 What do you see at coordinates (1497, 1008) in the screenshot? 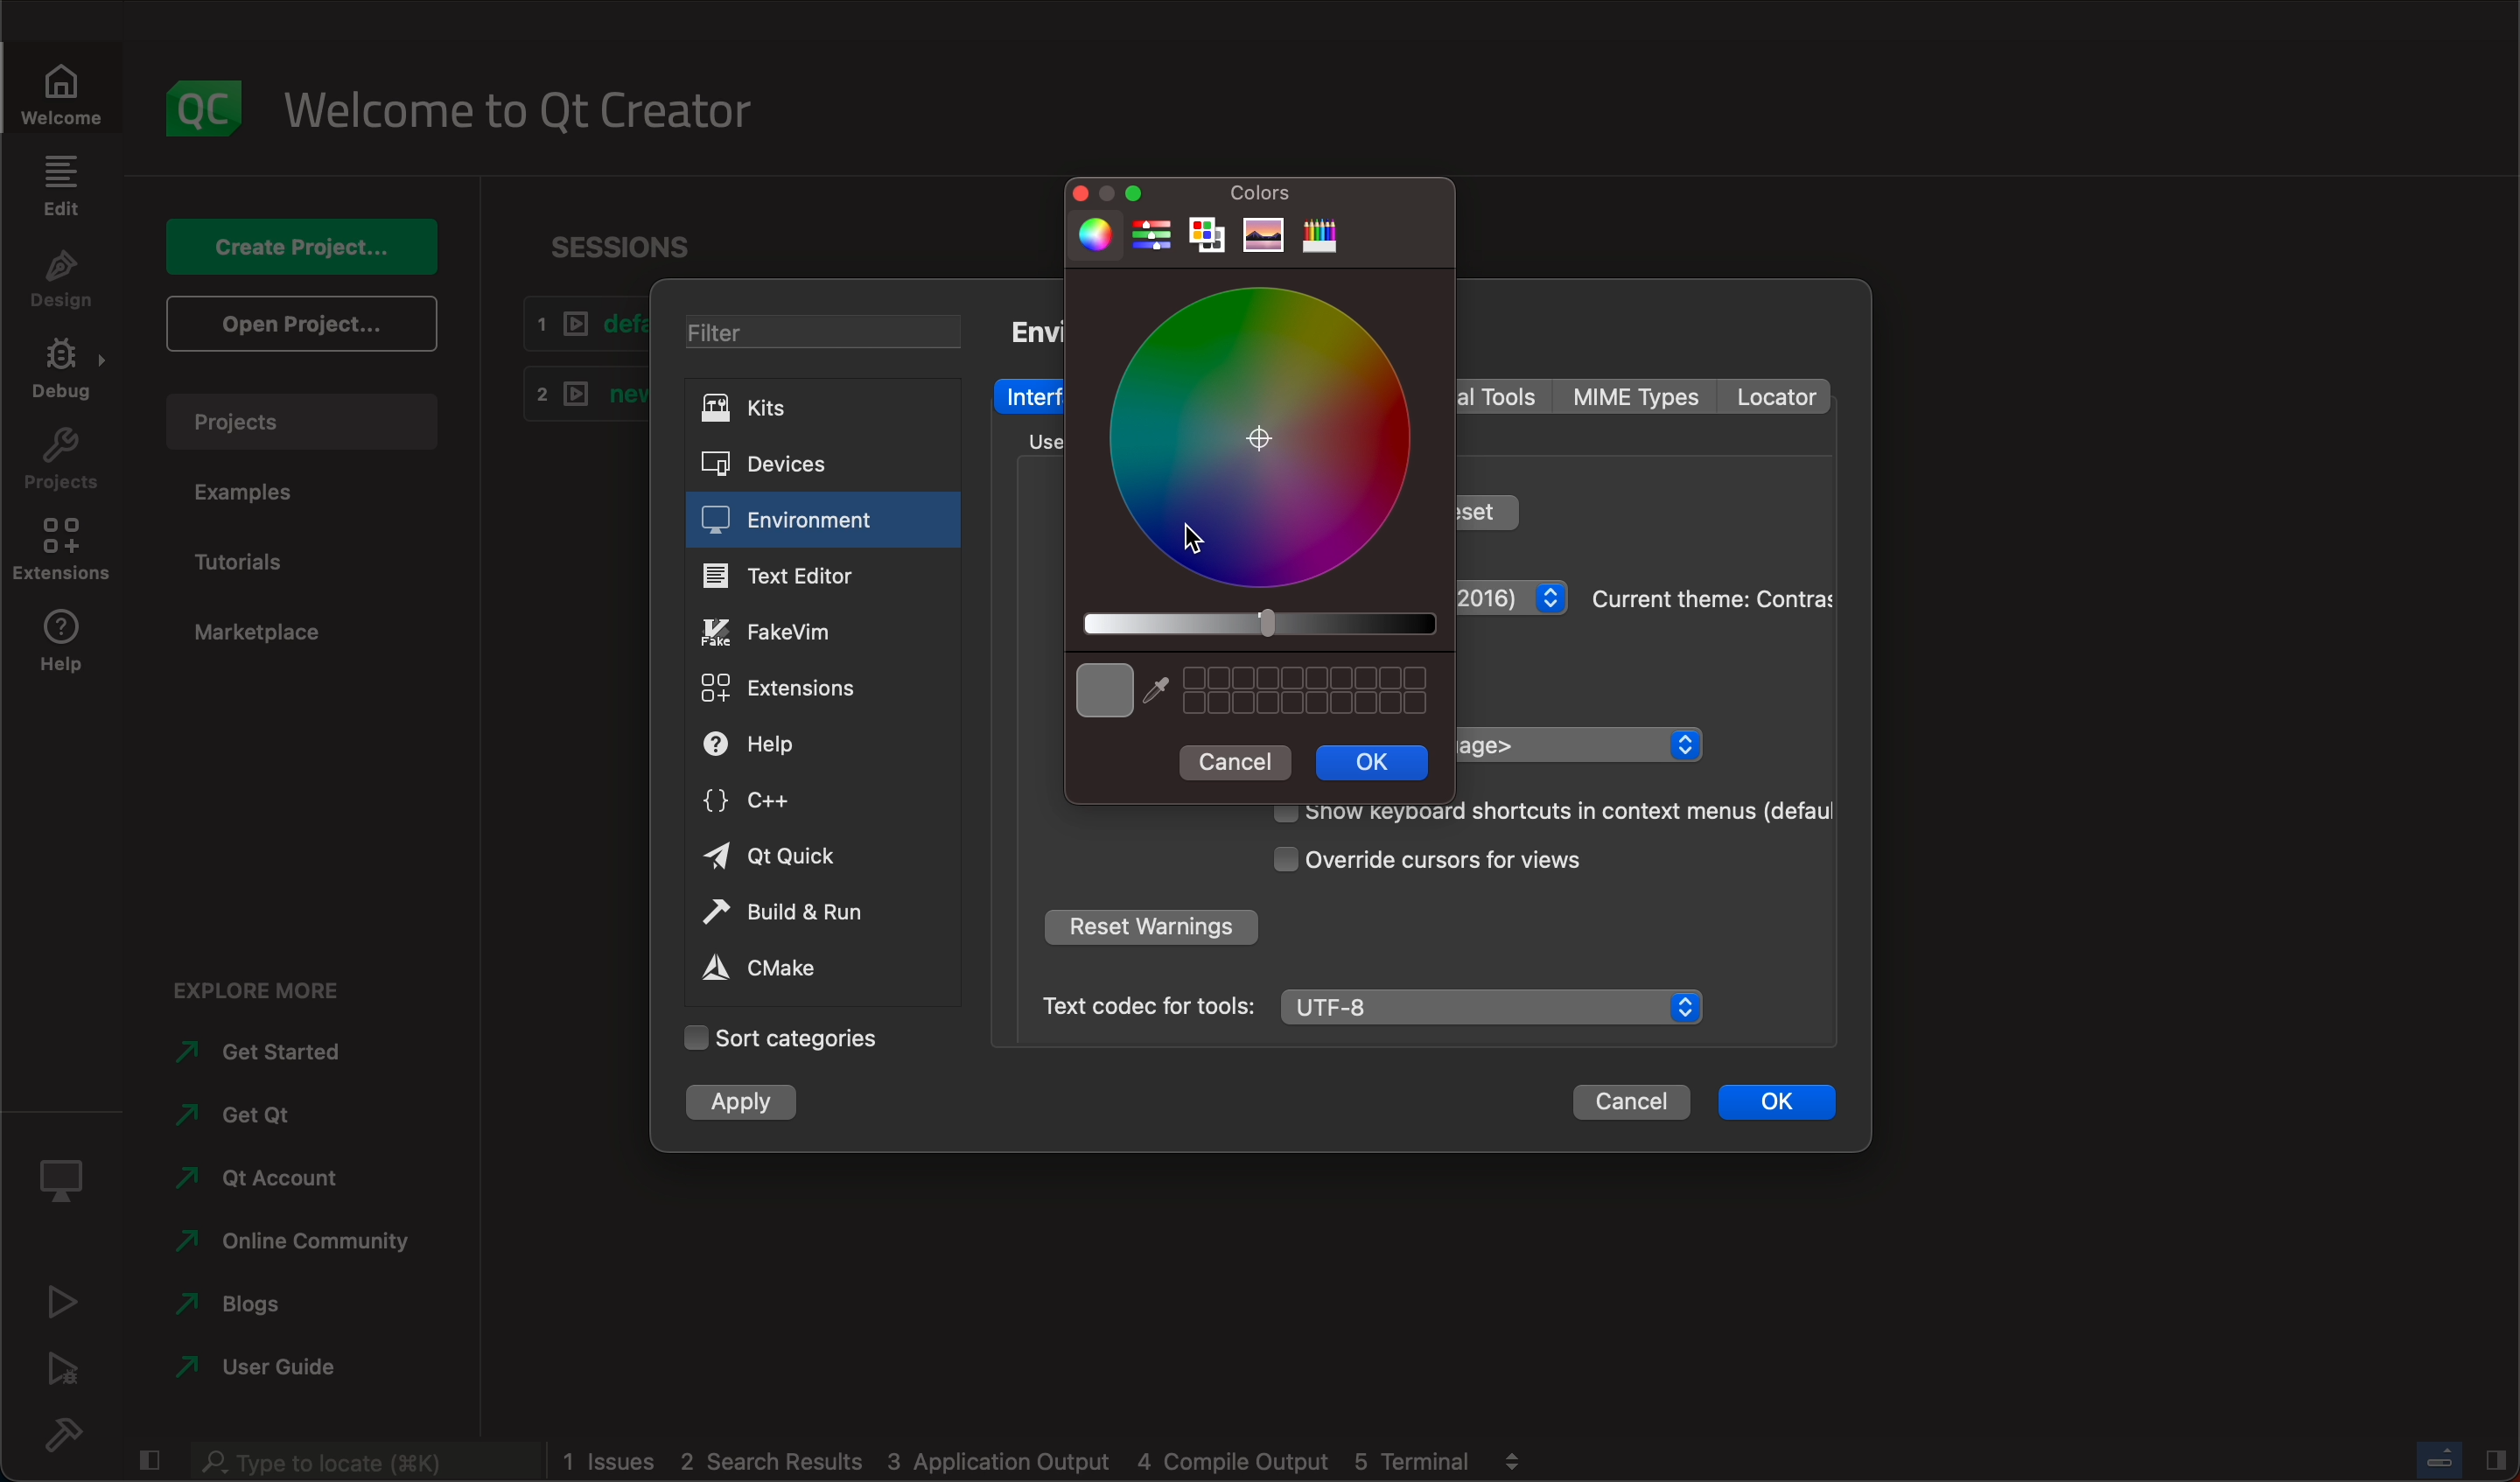
I see `UTF-8` at bounding box center [1497, 1008].